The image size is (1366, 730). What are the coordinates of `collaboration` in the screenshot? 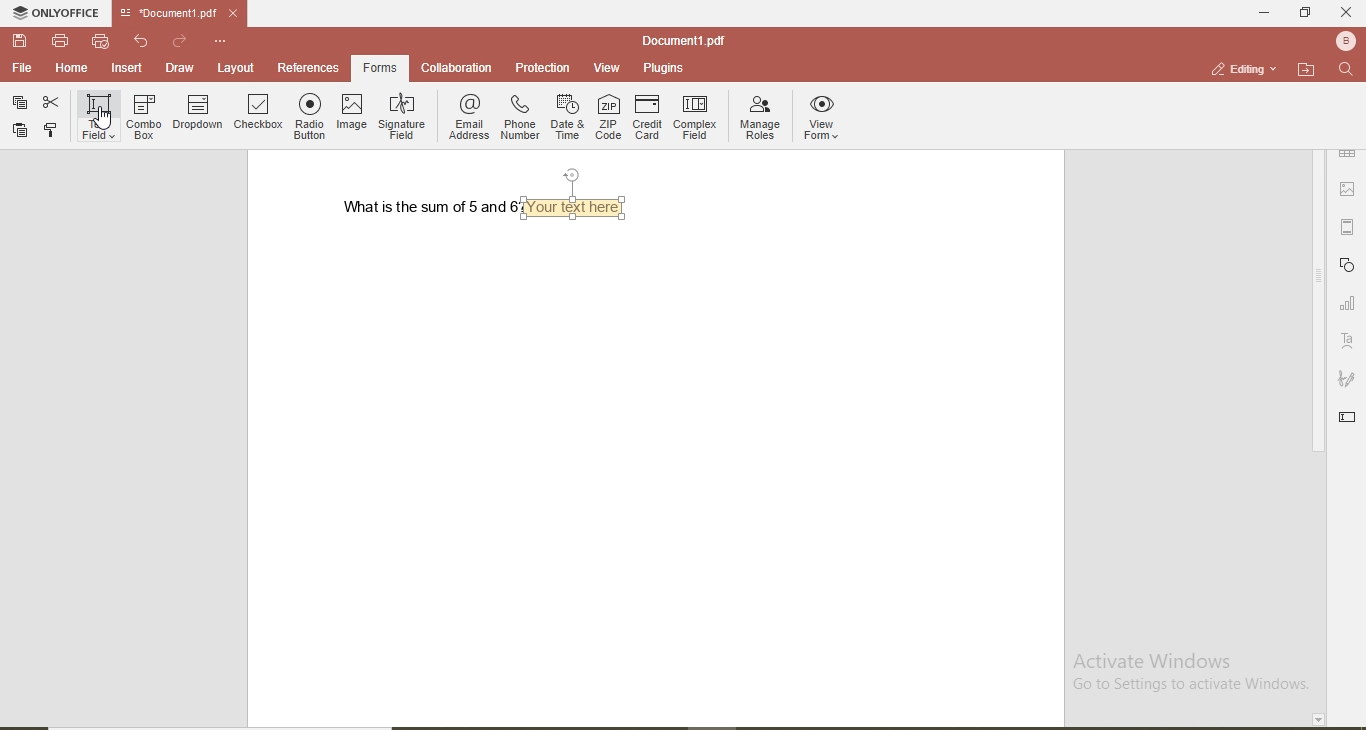 It's located at (458, 67).